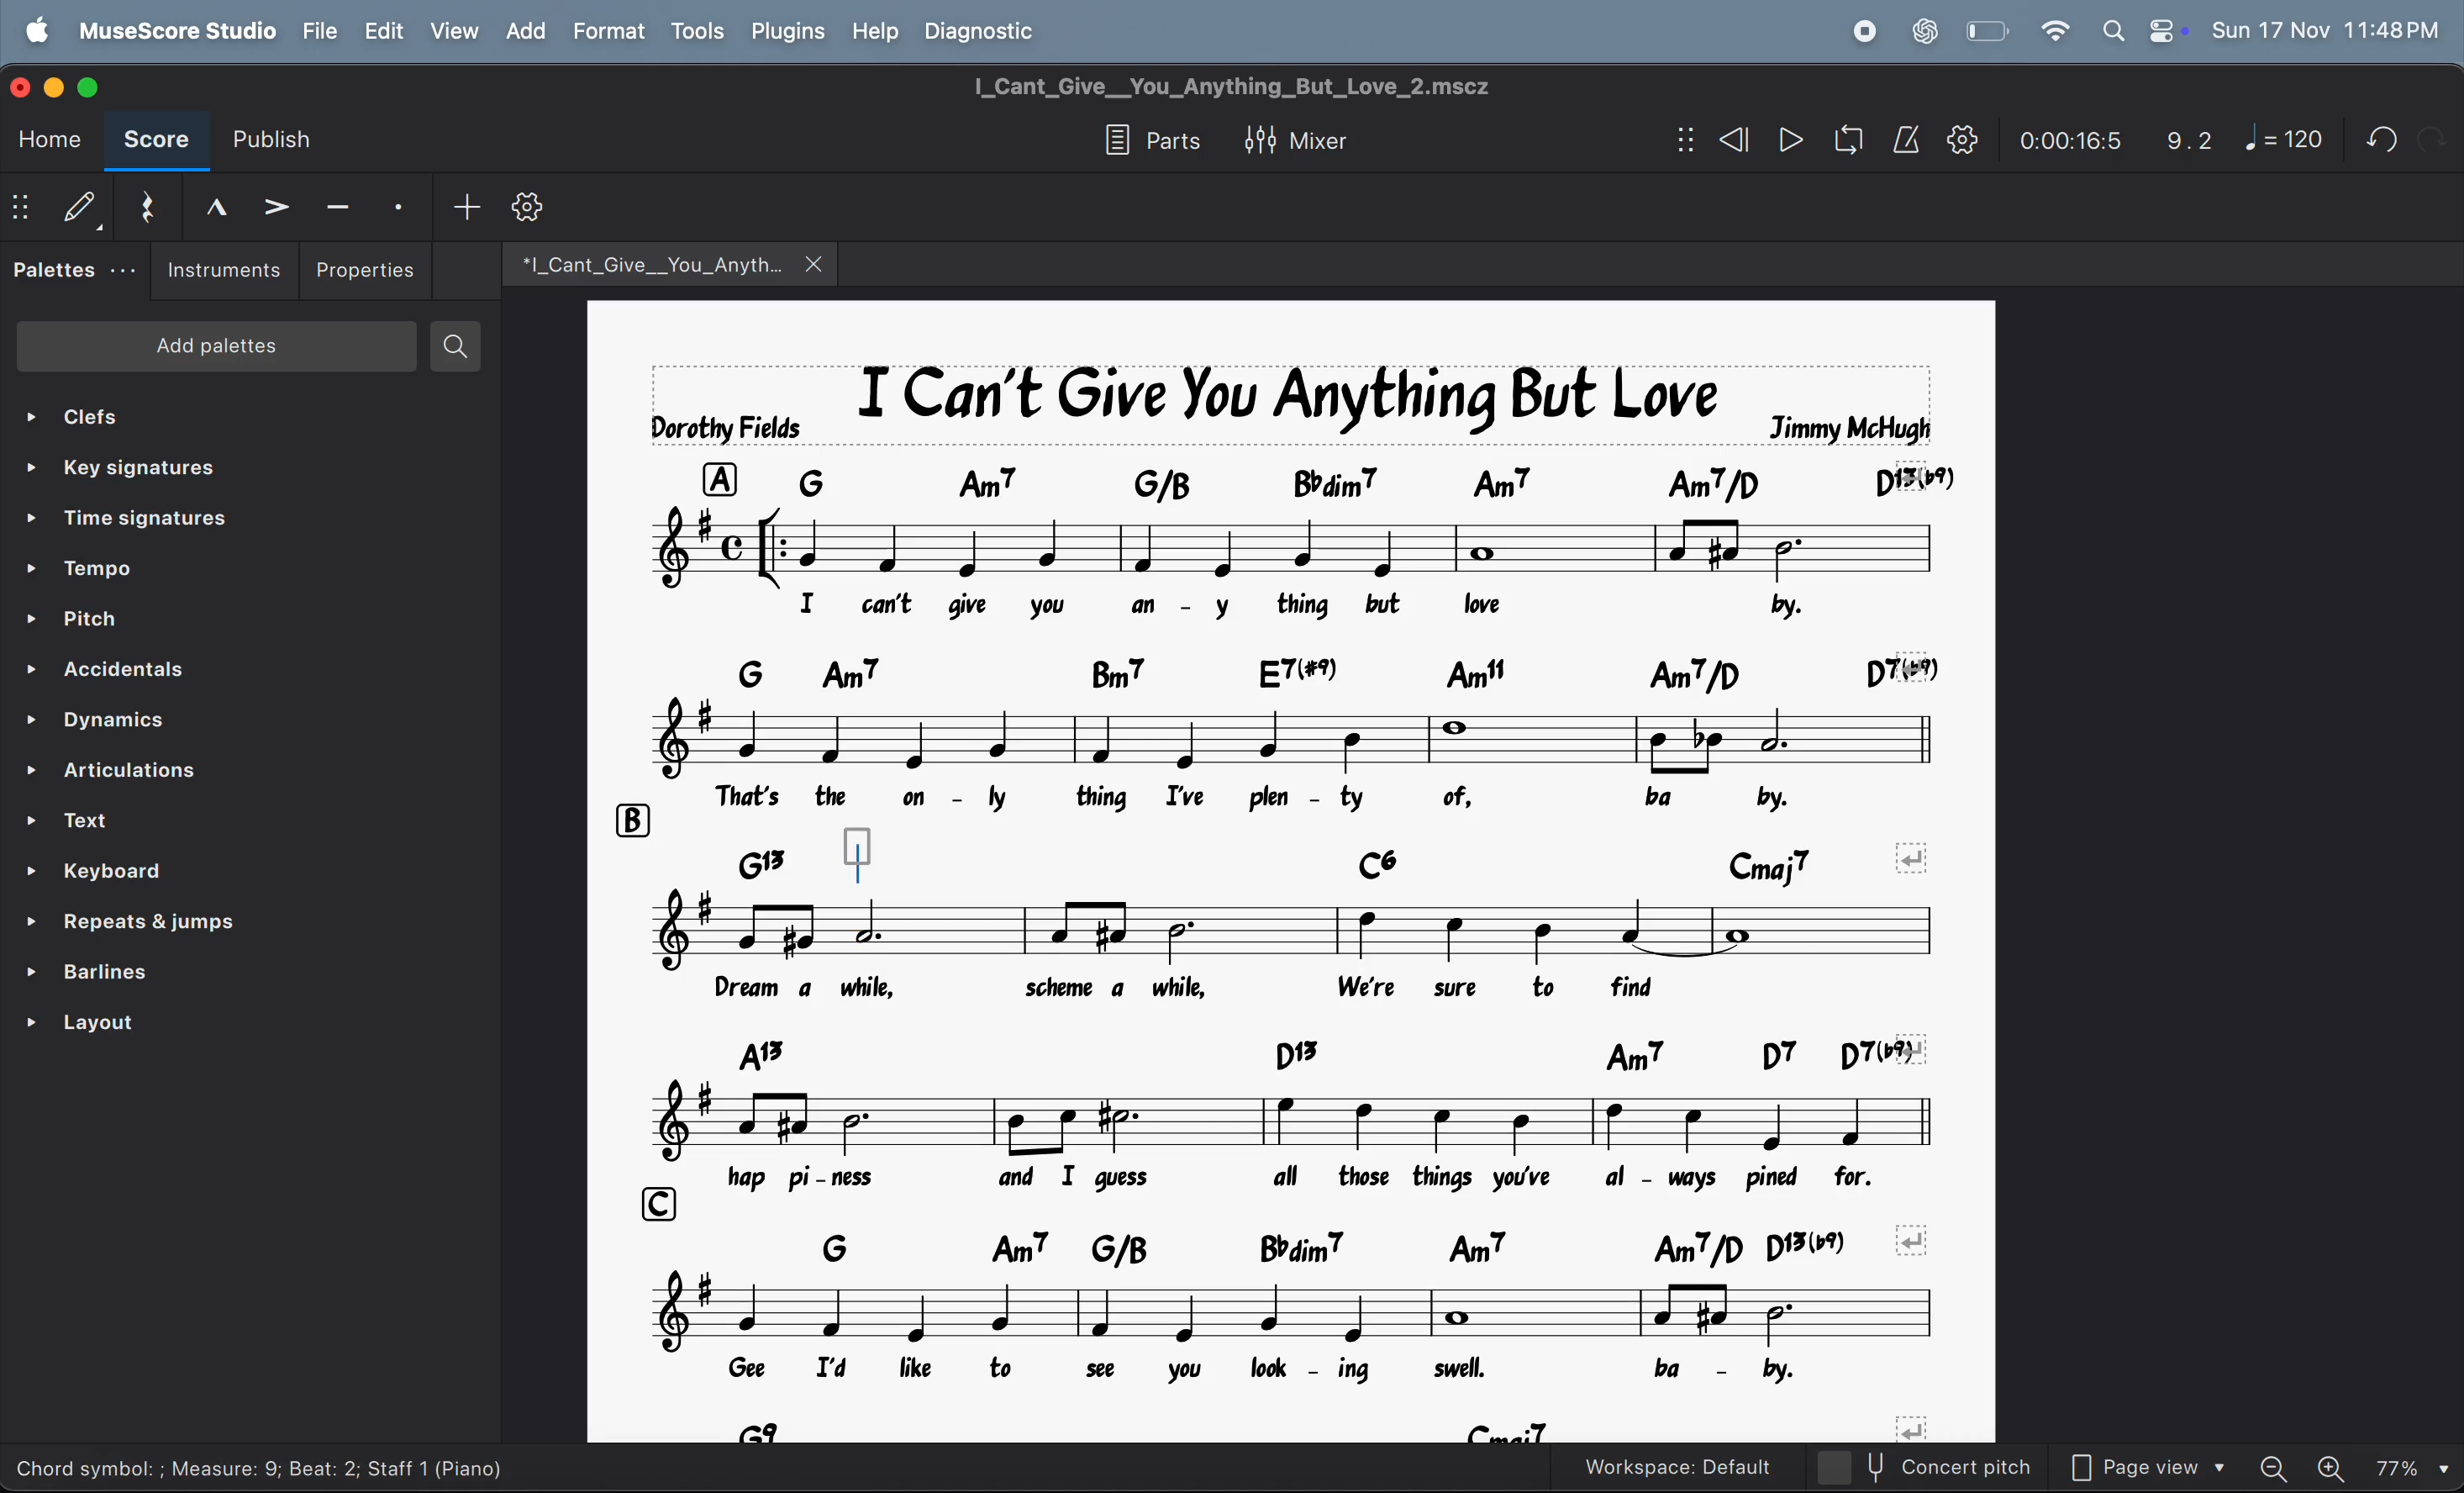 This screenshot has height=1493, width=2464. I want to click on repeats and jump, so click(196, 926).